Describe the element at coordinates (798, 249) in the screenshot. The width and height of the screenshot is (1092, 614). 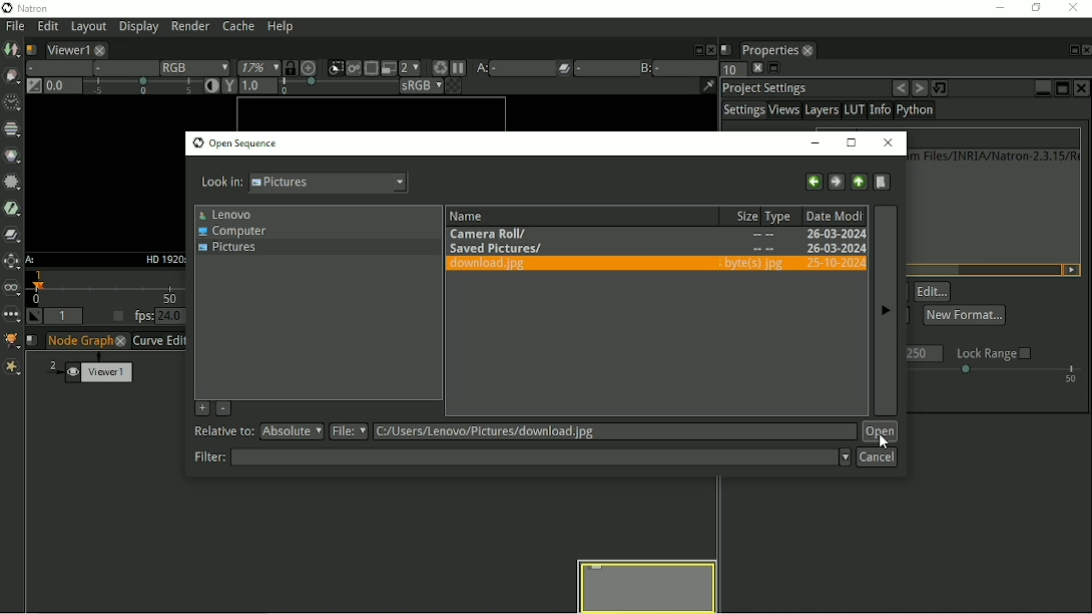
I see `26-03-2024` at that location.